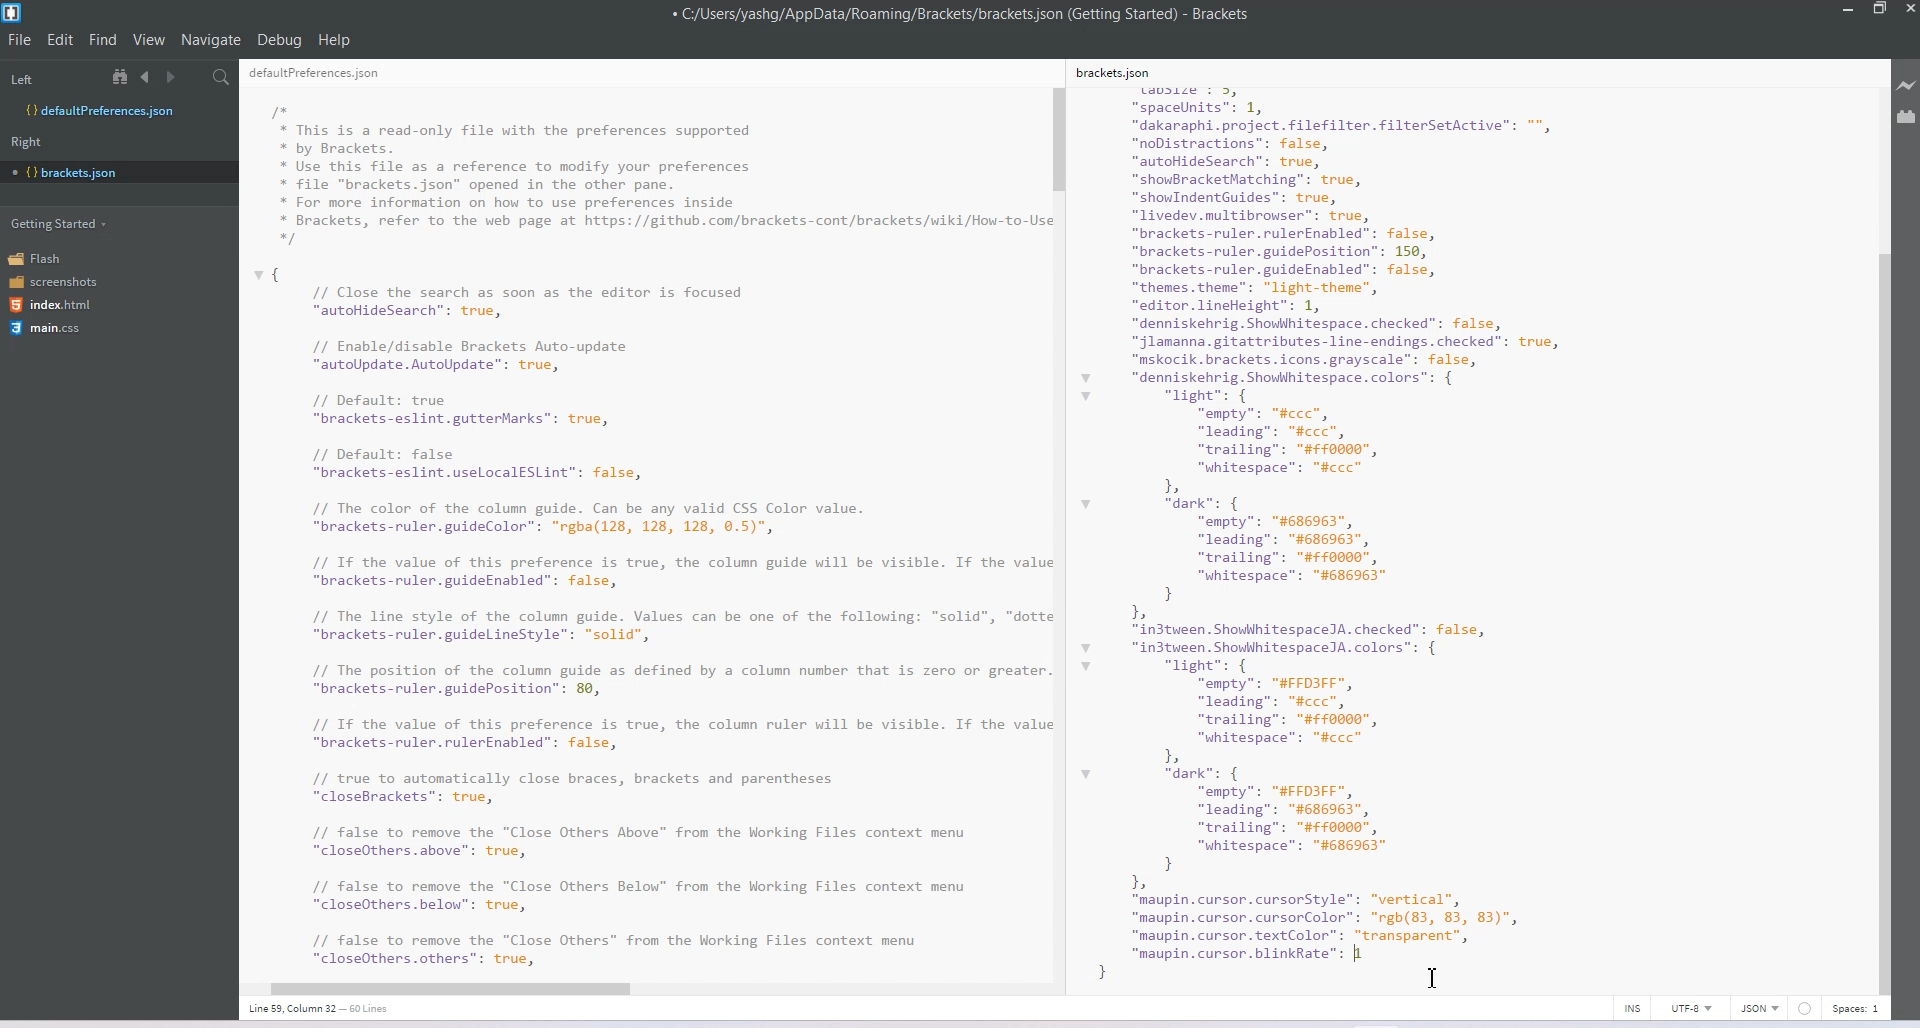 The height and width of the screenshot is (1028, 1920). I want to click on Maximize, so click(1879, 10).